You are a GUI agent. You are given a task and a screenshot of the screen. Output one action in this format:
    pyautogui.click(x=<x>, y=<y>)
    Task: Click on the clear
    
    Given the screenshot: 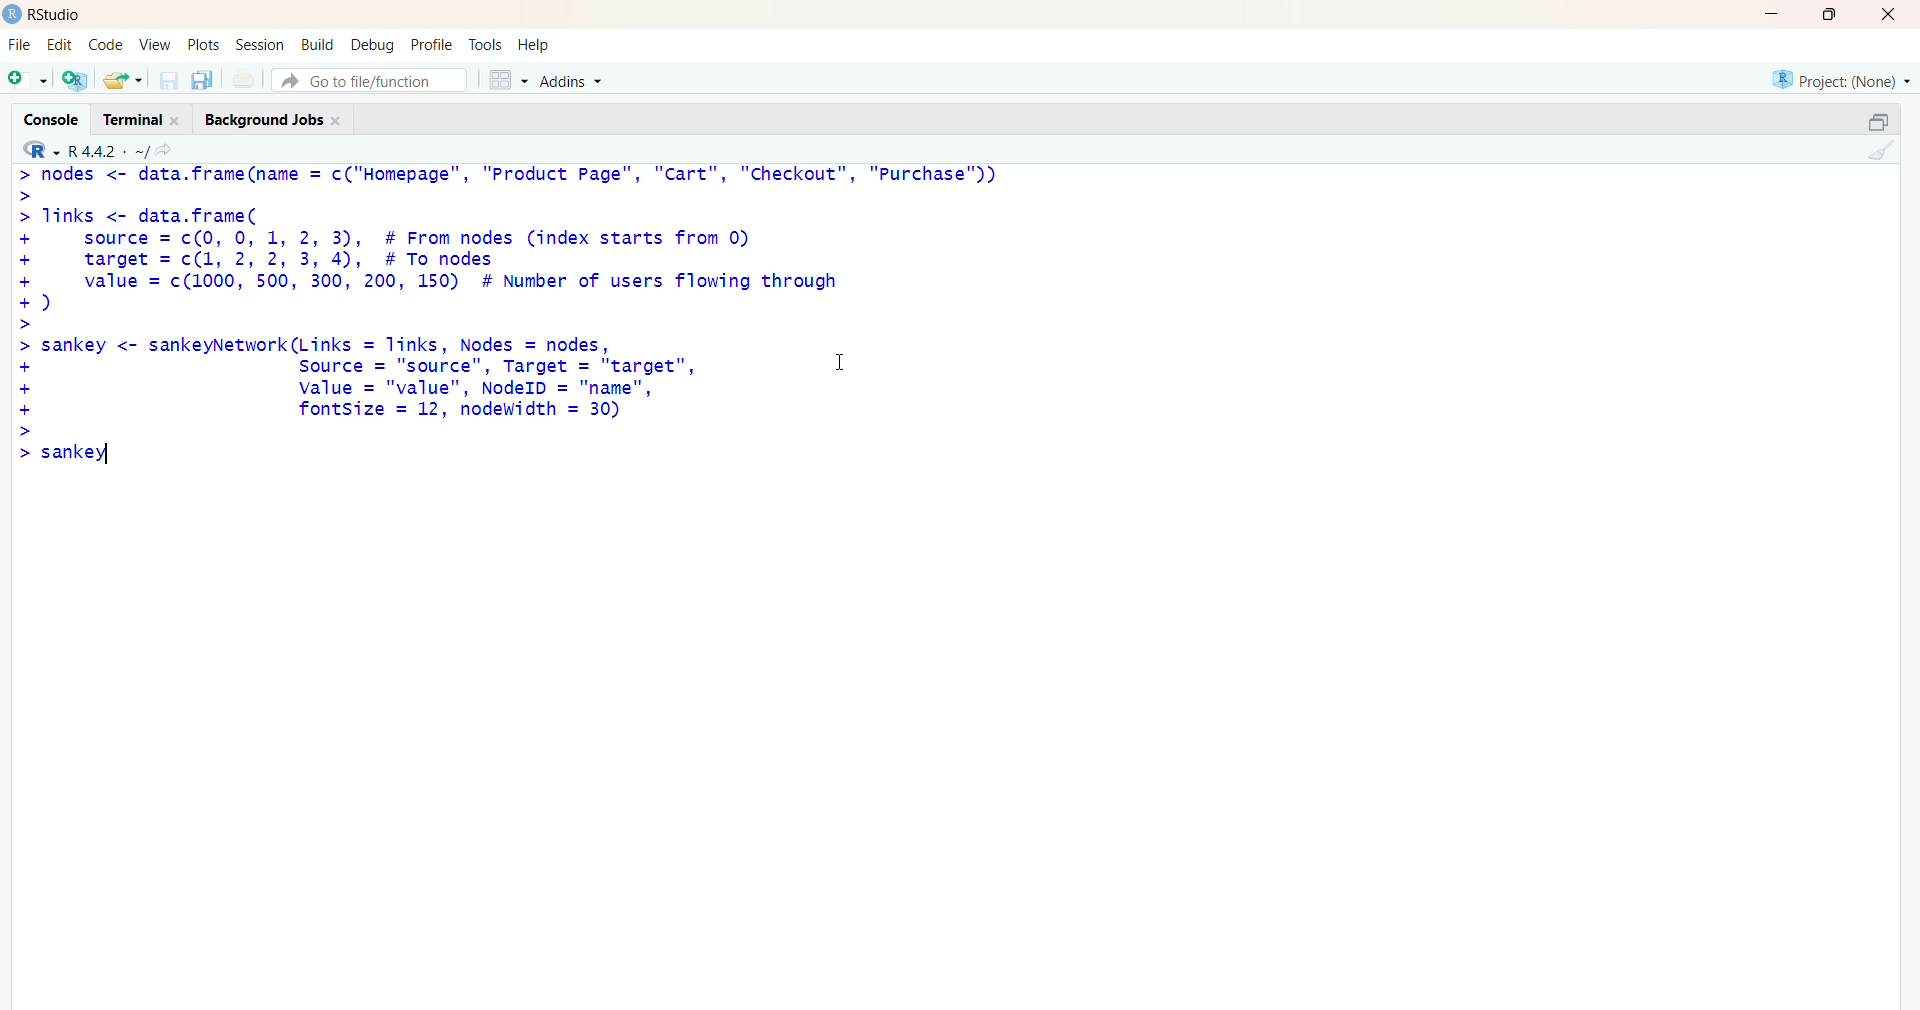 What is the action you would take?
    pyautogui.click(x=1887, y=154)
    